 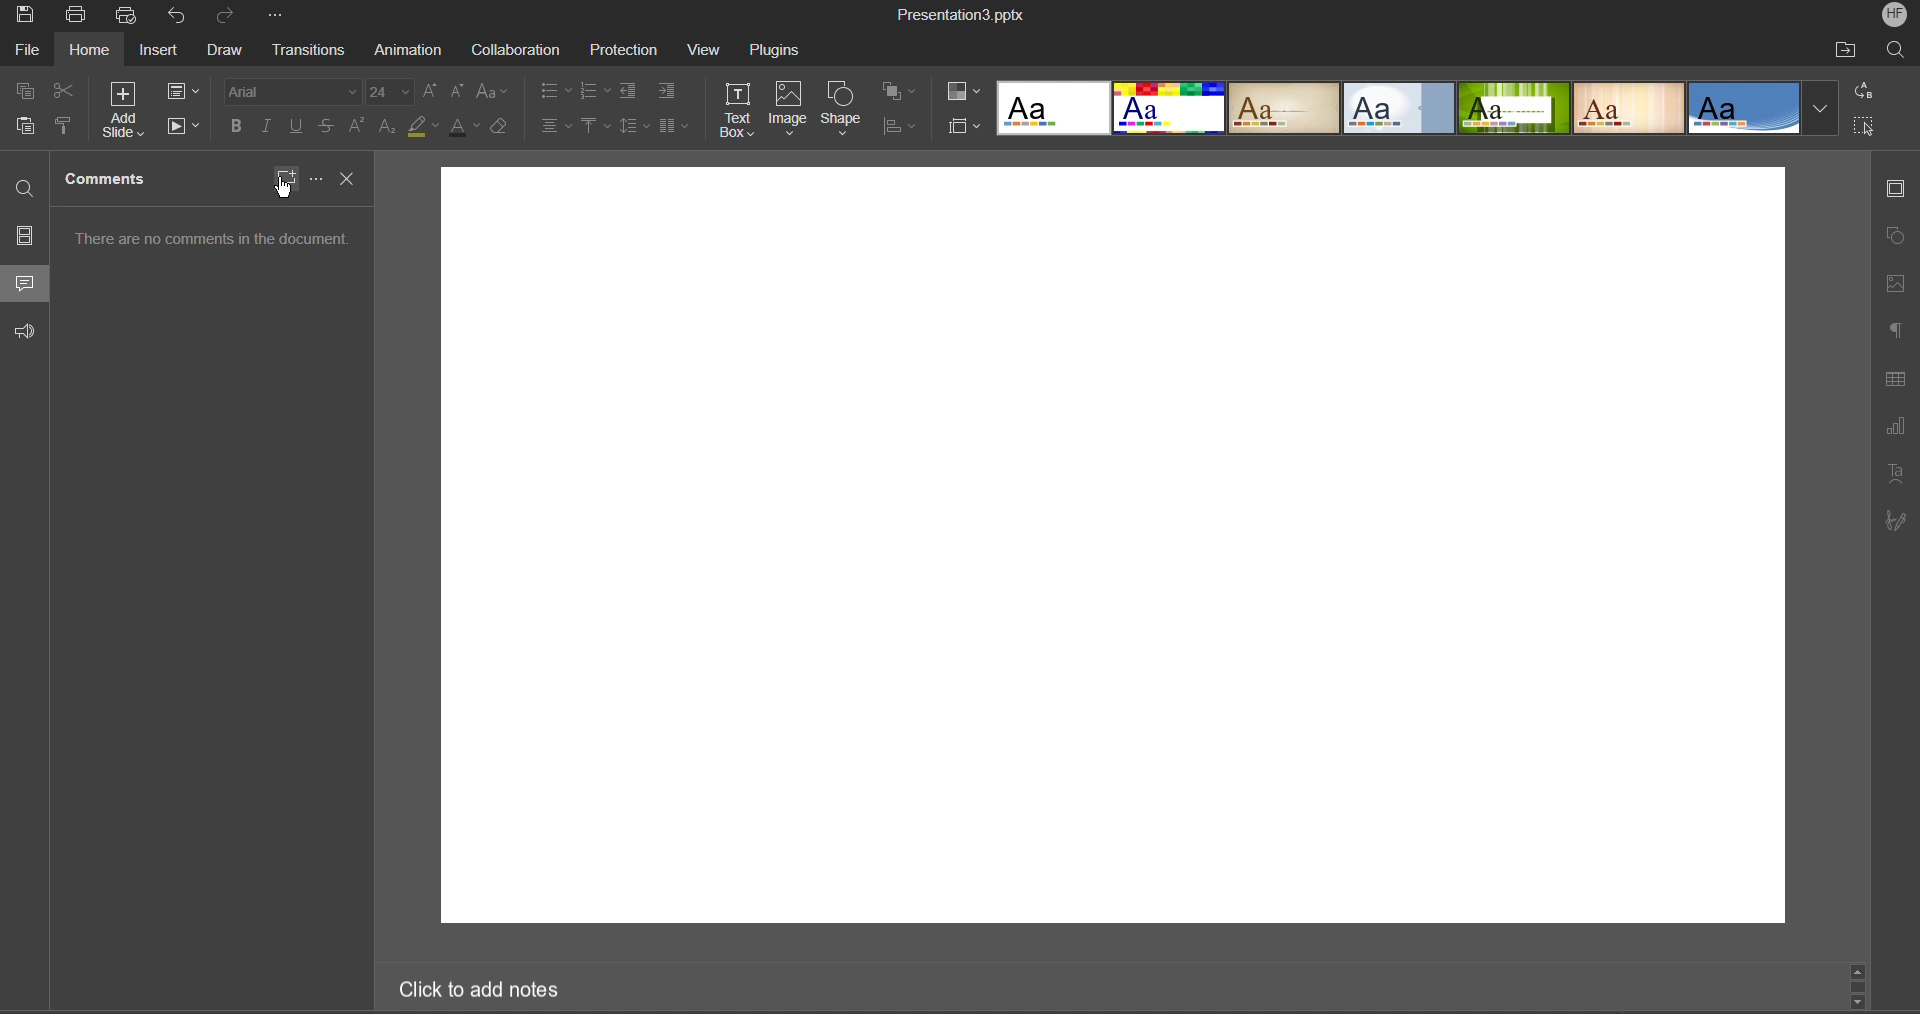 What do you see at coordinates (25, 17) in the screenshot?
I see `Save Image` at bounding box center [25, 17].